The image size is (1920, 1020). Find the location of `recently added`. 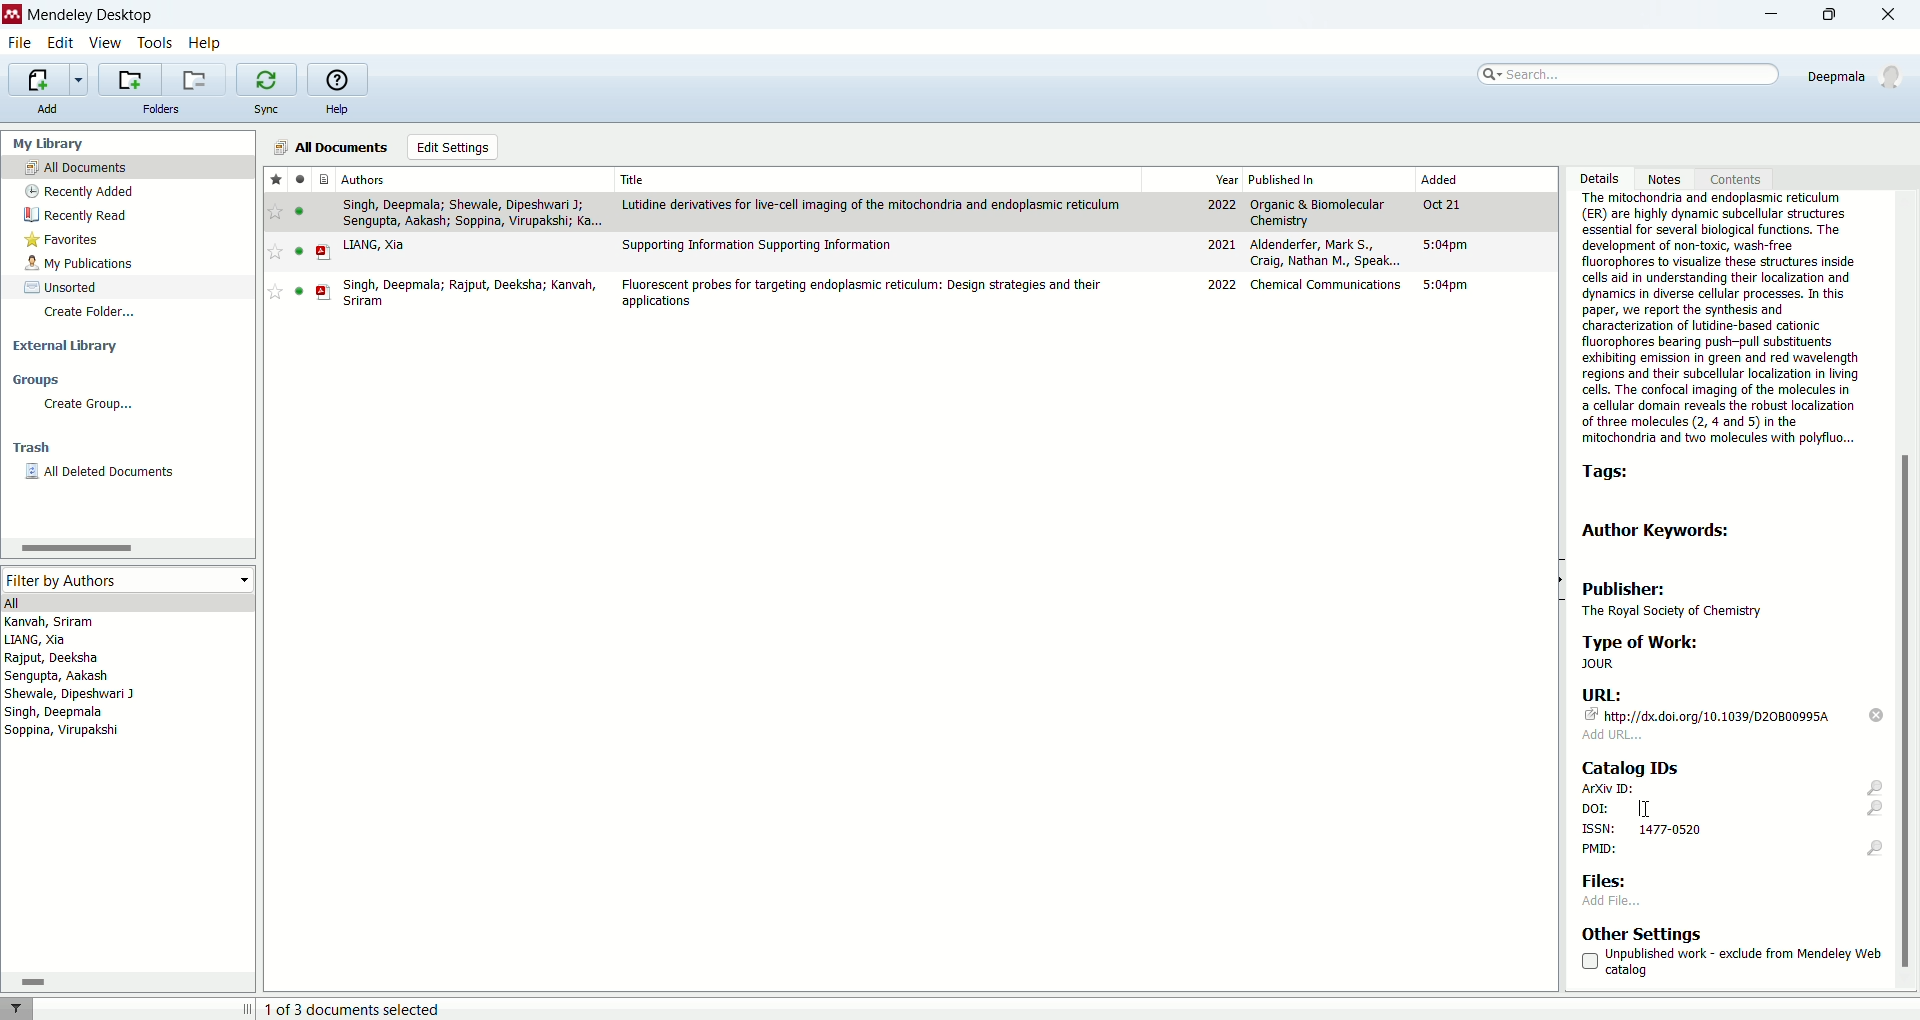

recently added is located at coordinates (77, 191).